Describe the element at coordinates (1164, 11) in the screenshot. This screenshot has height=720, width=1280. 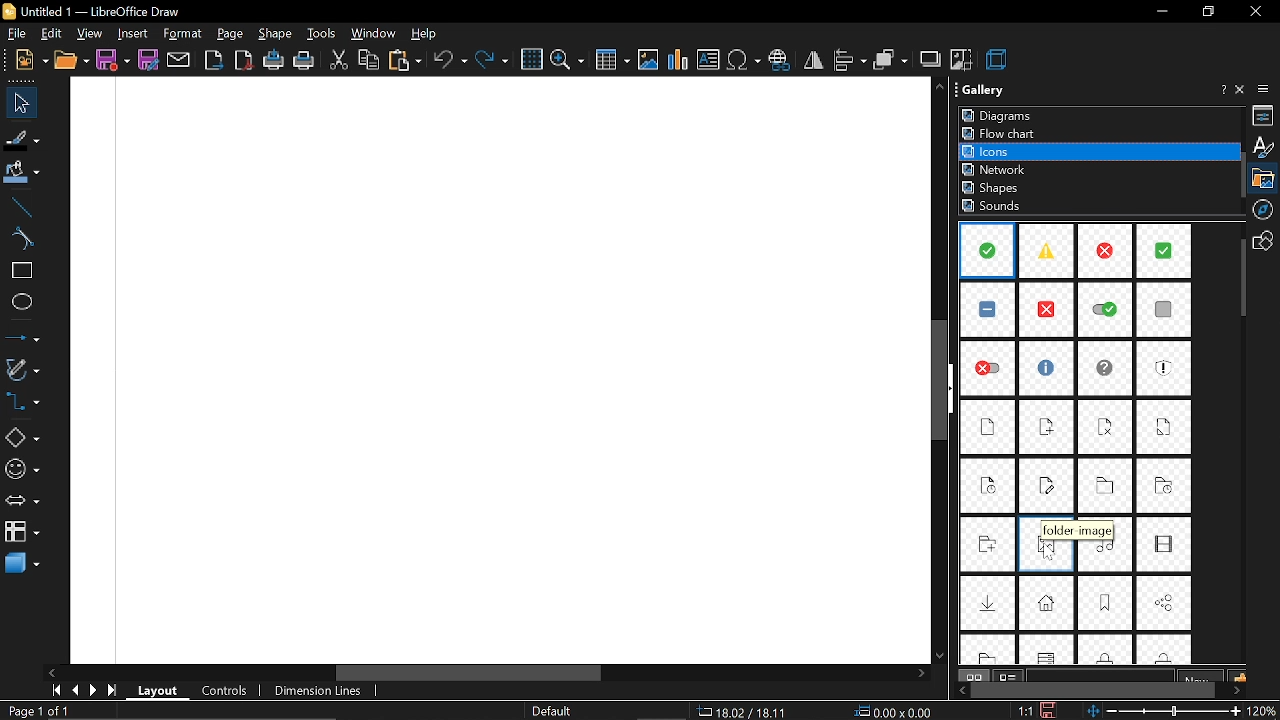
I see `minimize` at that location.